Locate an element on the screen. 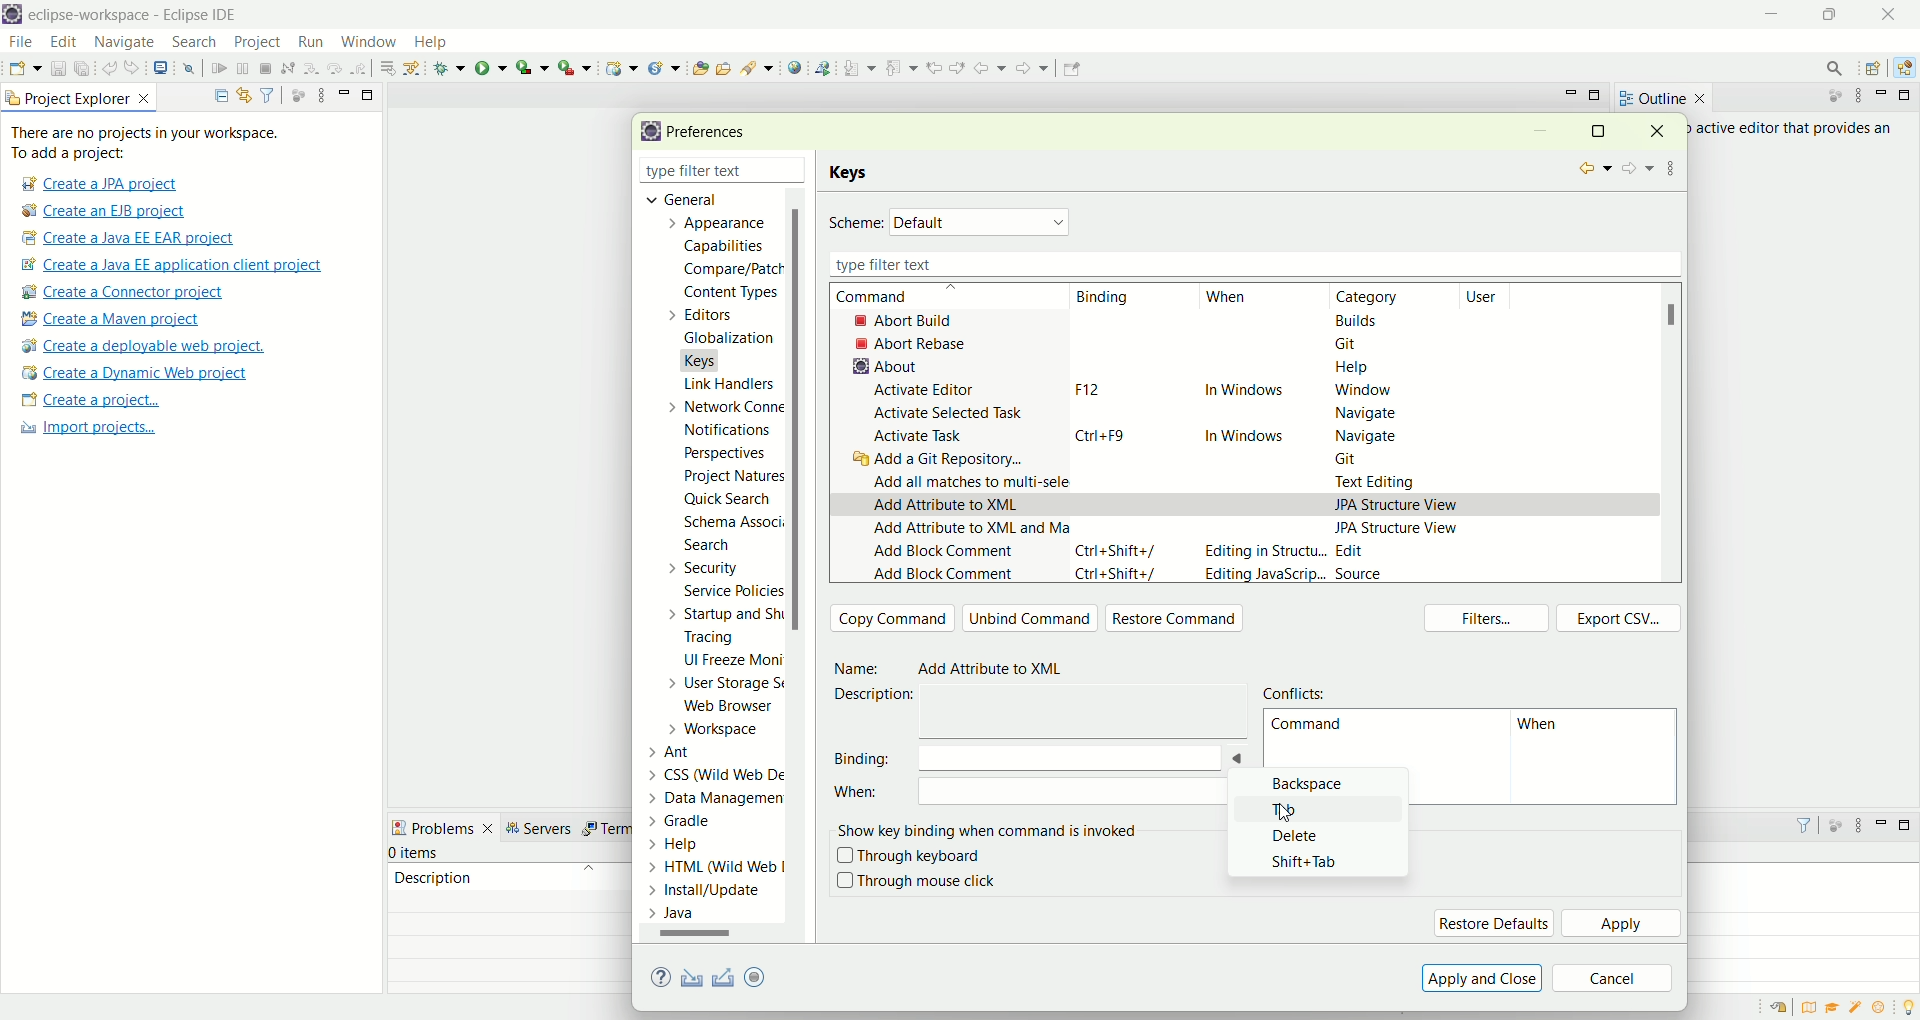 Image resolution: width=1920 pixels, height=1020 pixels. use step filters is located at coordinates (413, 67).